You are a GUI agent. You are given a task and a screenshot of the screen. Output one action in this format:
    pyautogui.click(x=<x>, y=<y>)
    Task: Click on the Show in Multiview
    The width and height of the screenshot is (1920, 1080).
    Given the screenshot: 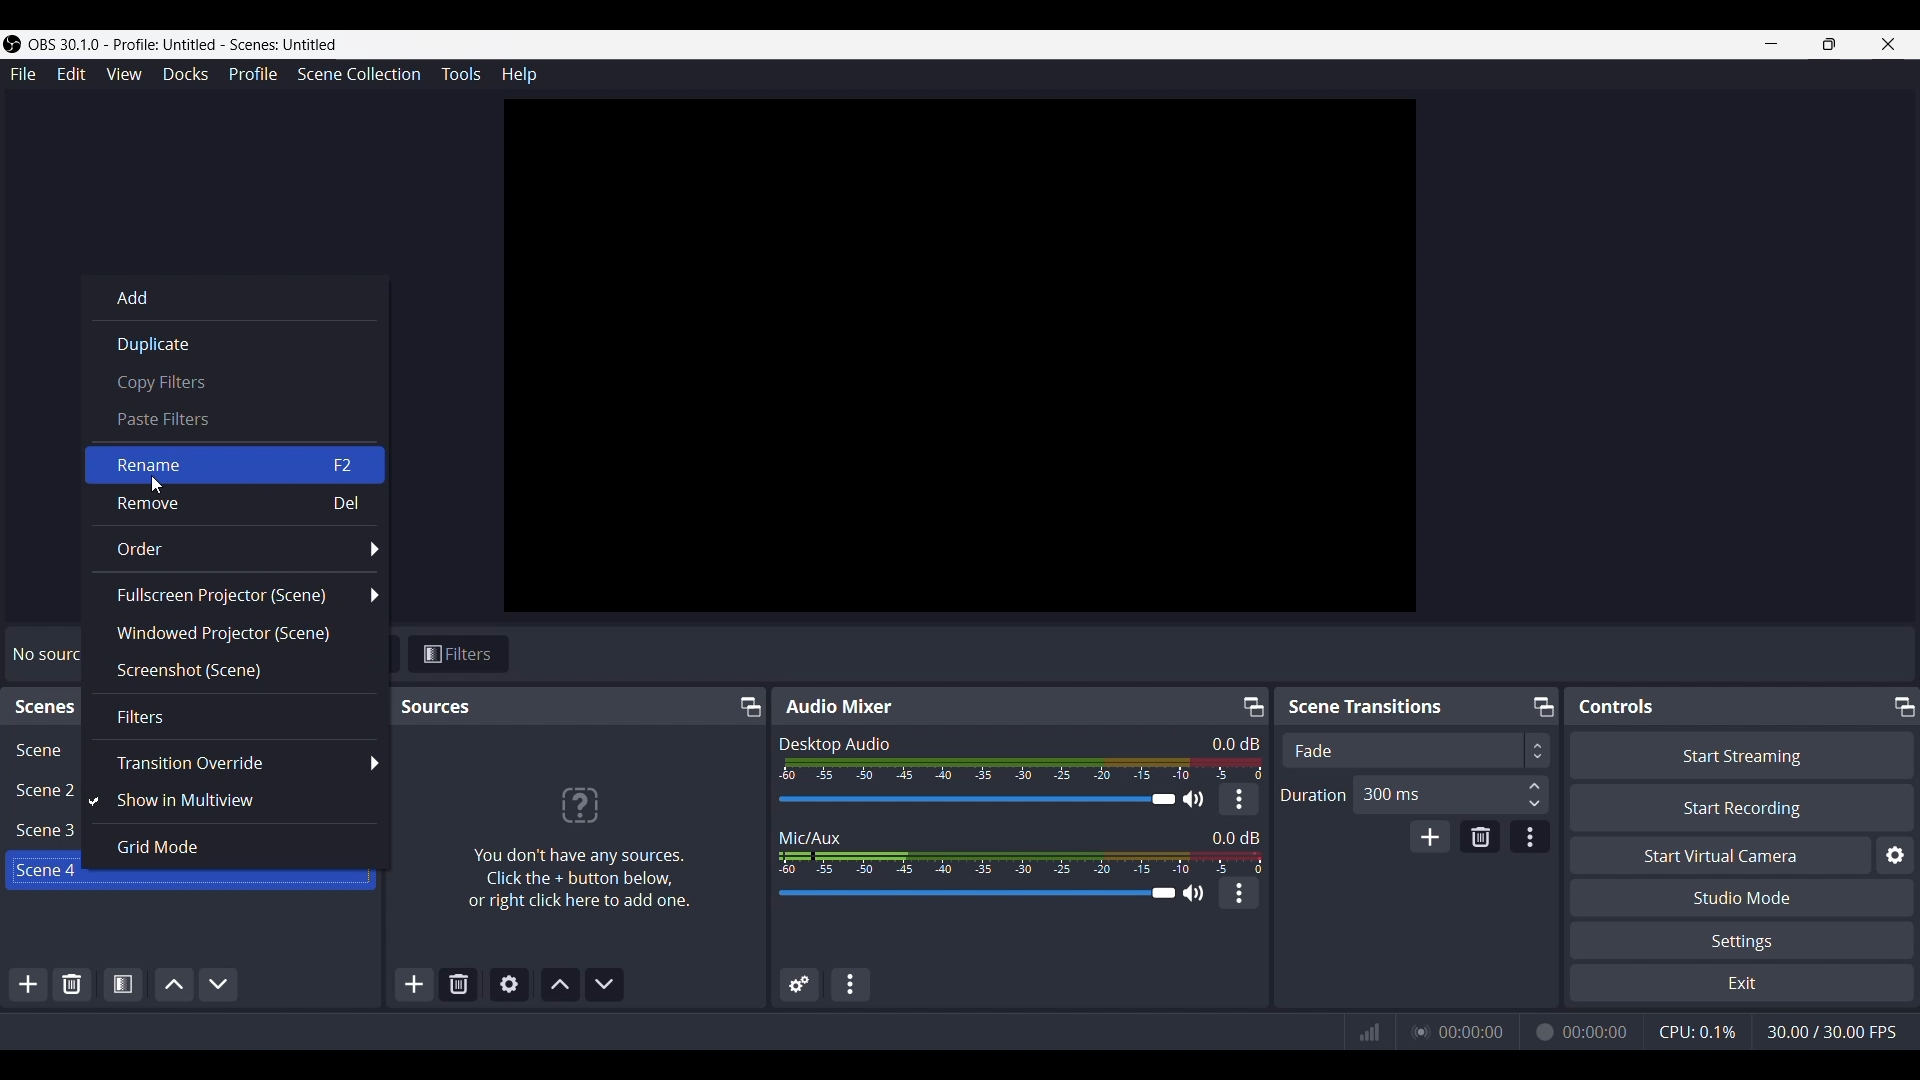 What is the action you would take?
    pyautogui.click(x=172, y=798)
    